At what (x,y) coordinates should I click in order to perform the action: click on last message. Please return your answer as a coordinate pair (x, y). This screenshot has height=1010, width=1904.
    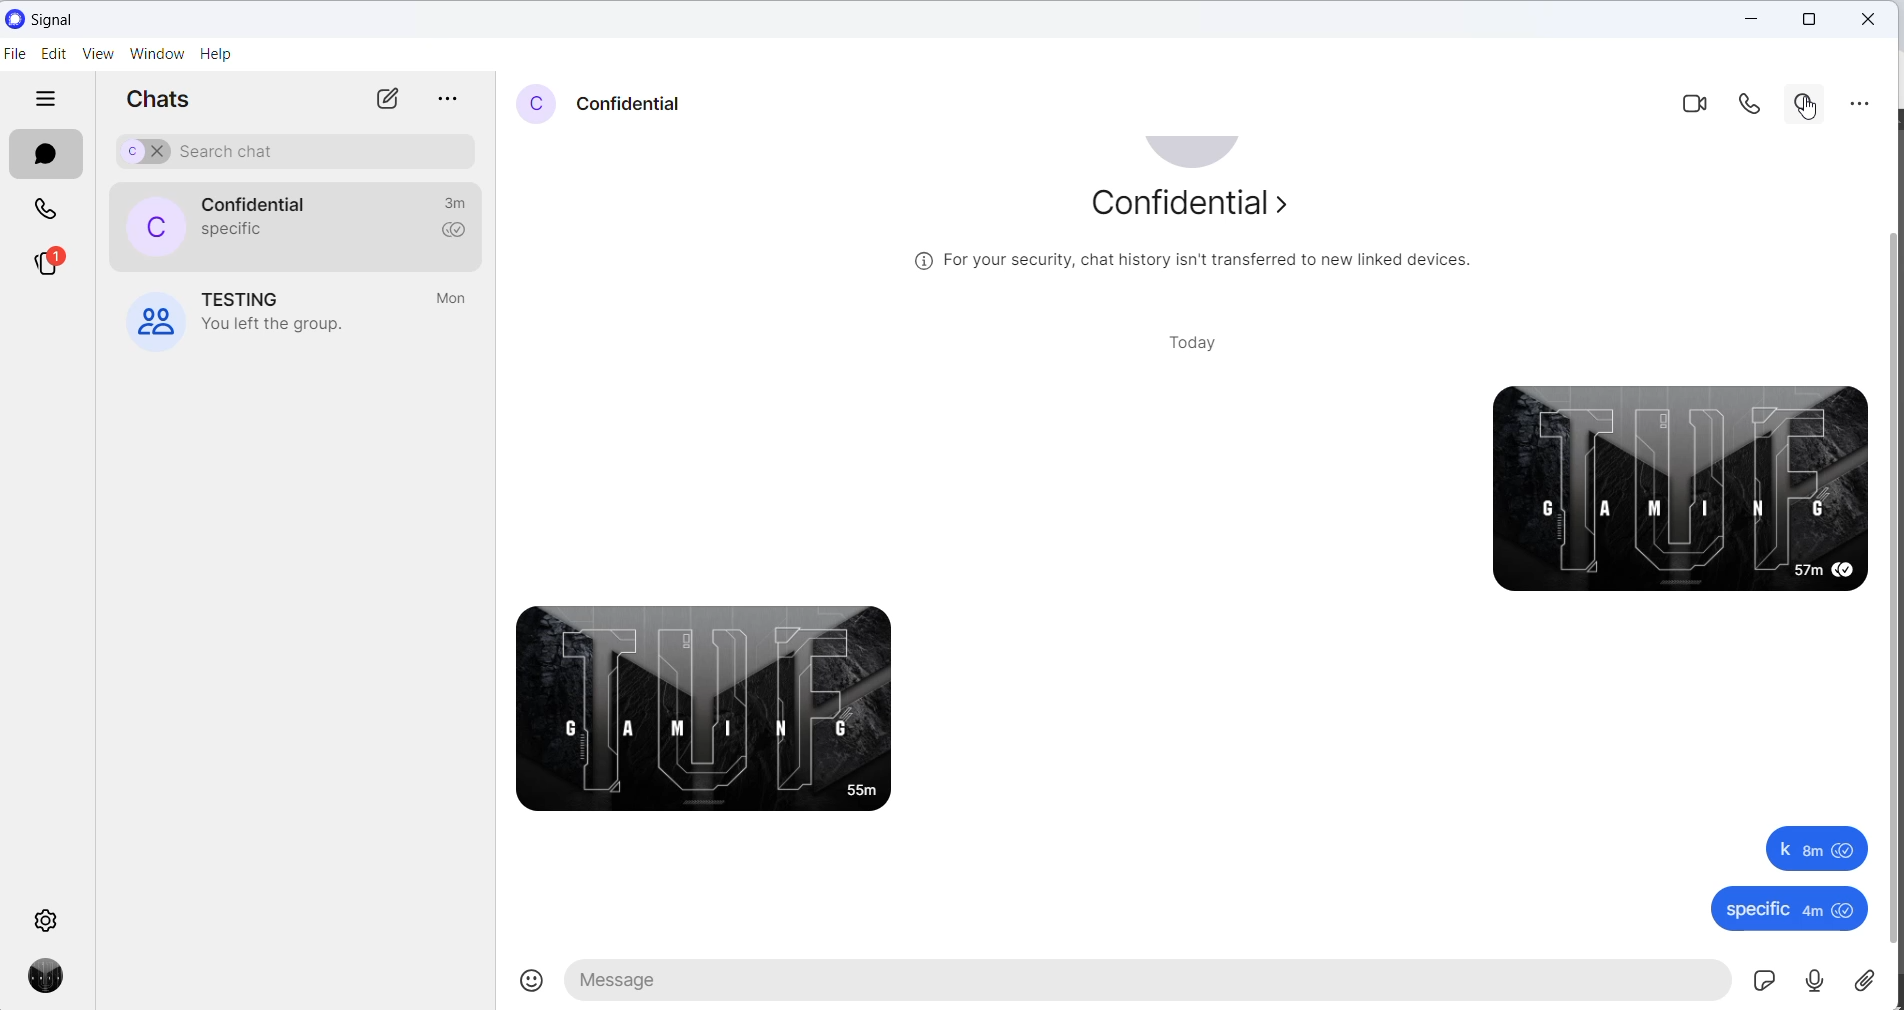
    Looking at the image, I should click on (229, 230).